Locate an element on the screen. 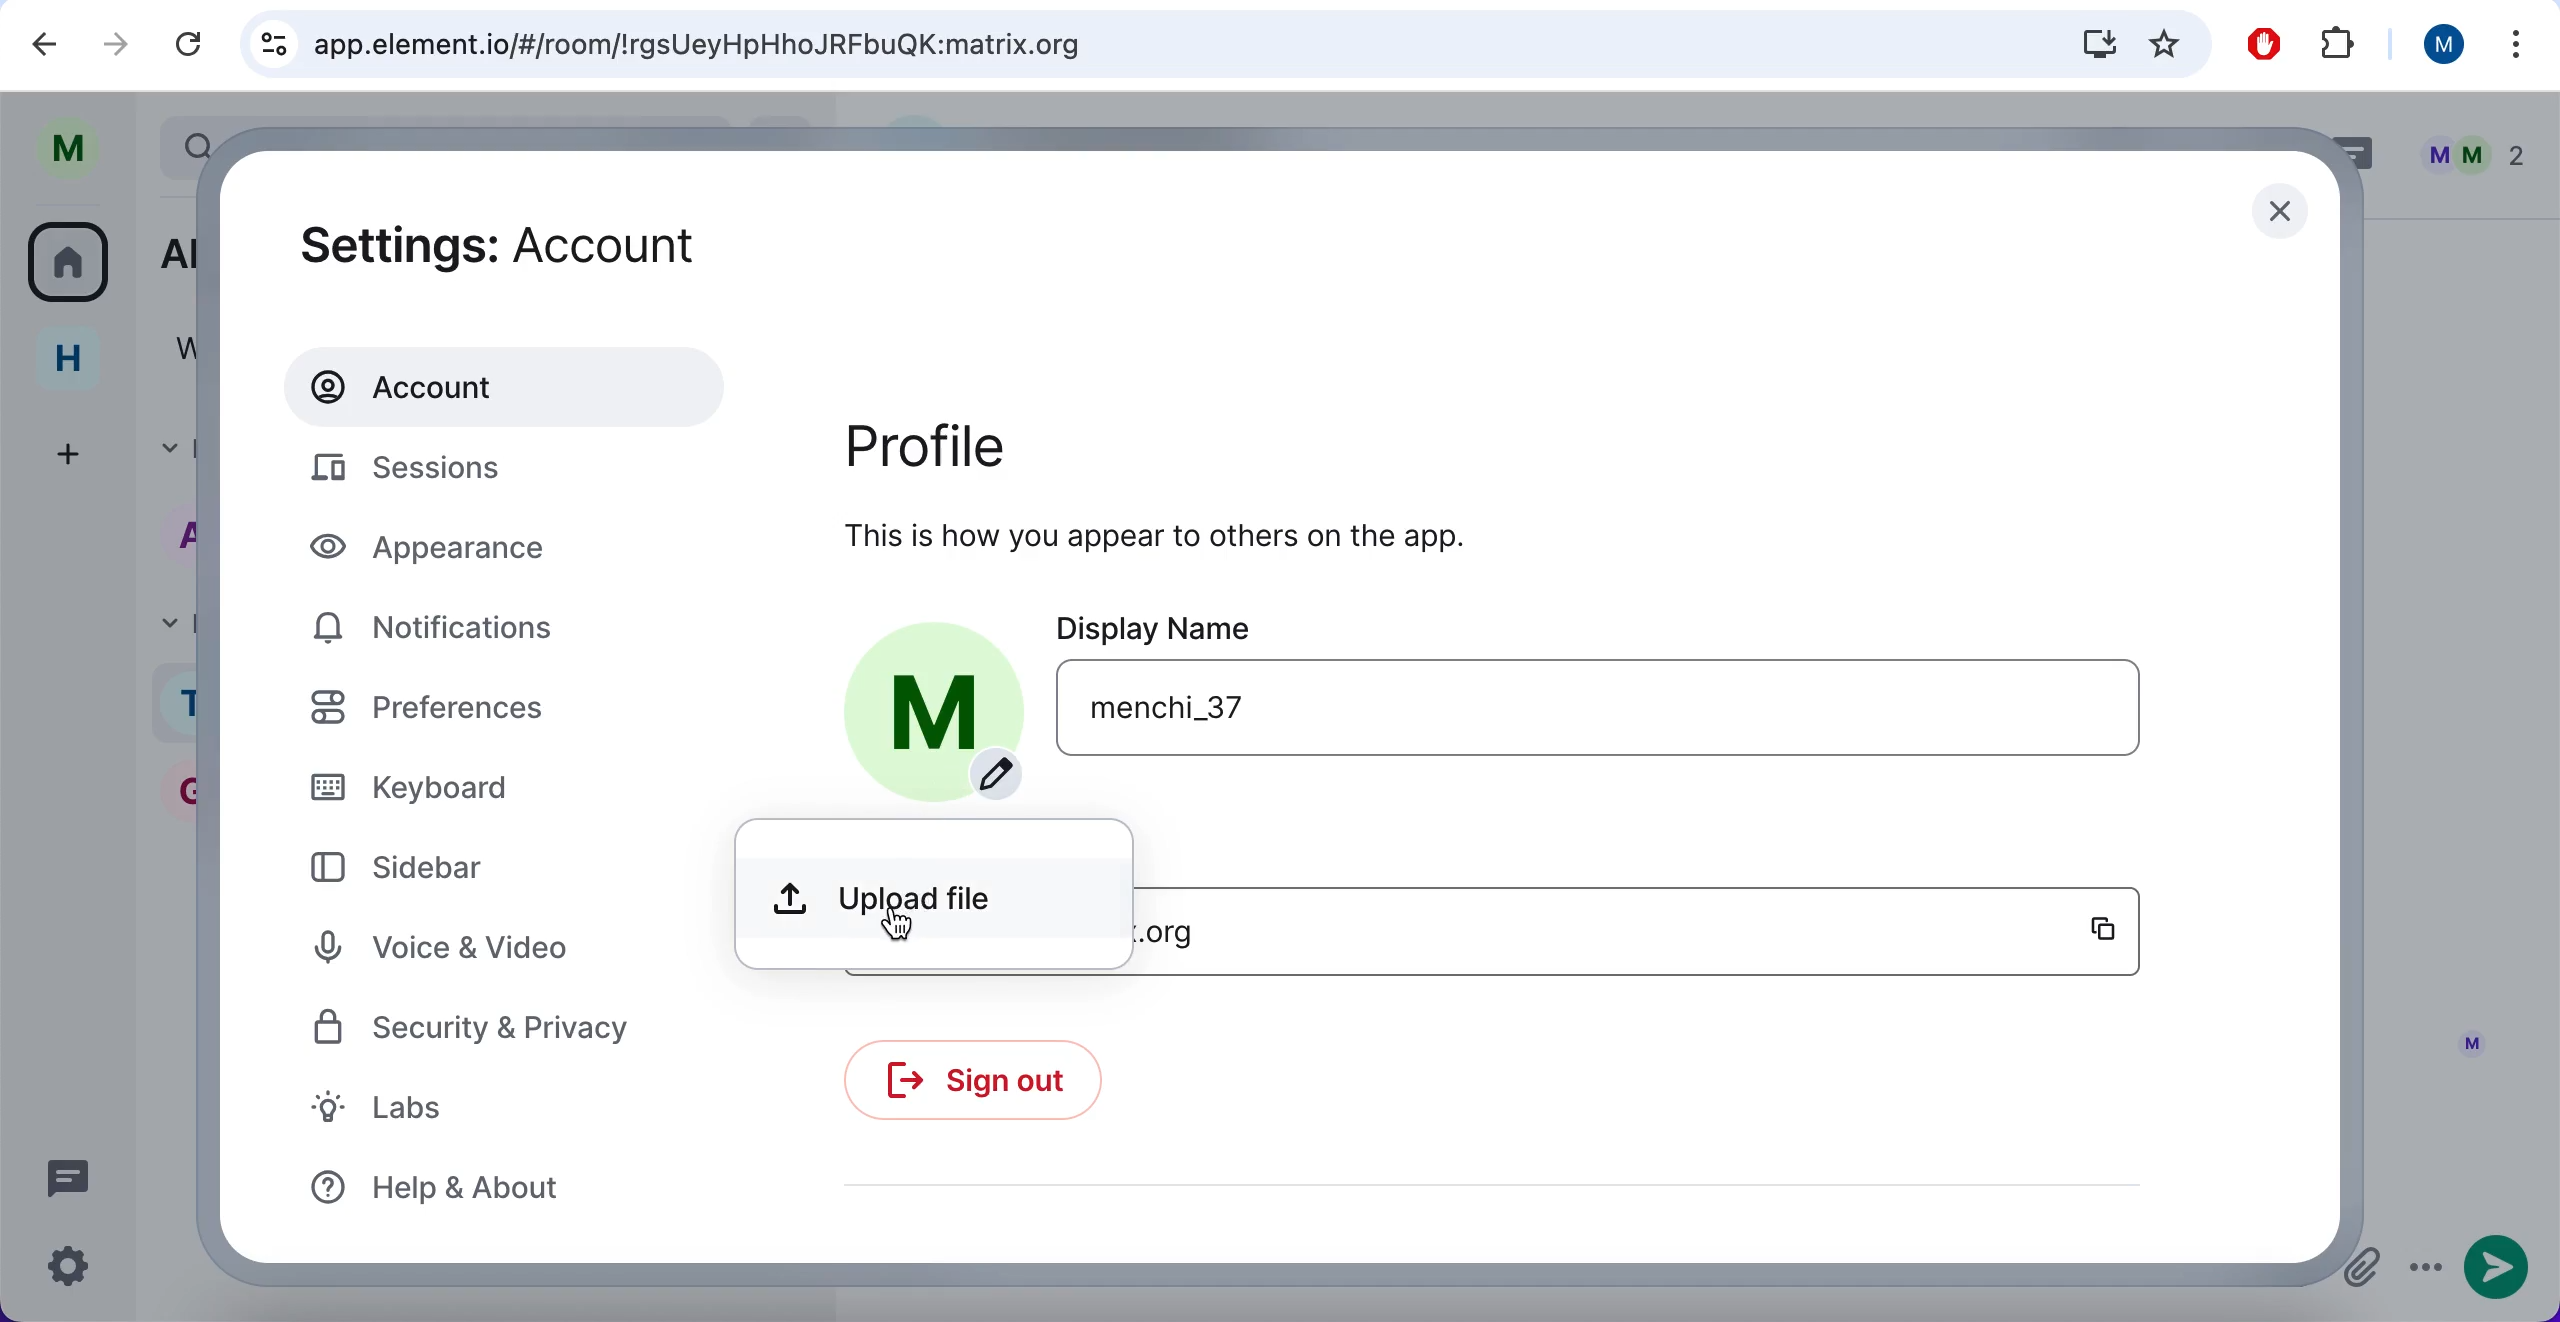 The width and height of the screenshot is (2560, 1322). send is located at coordinates (2497, 1271).